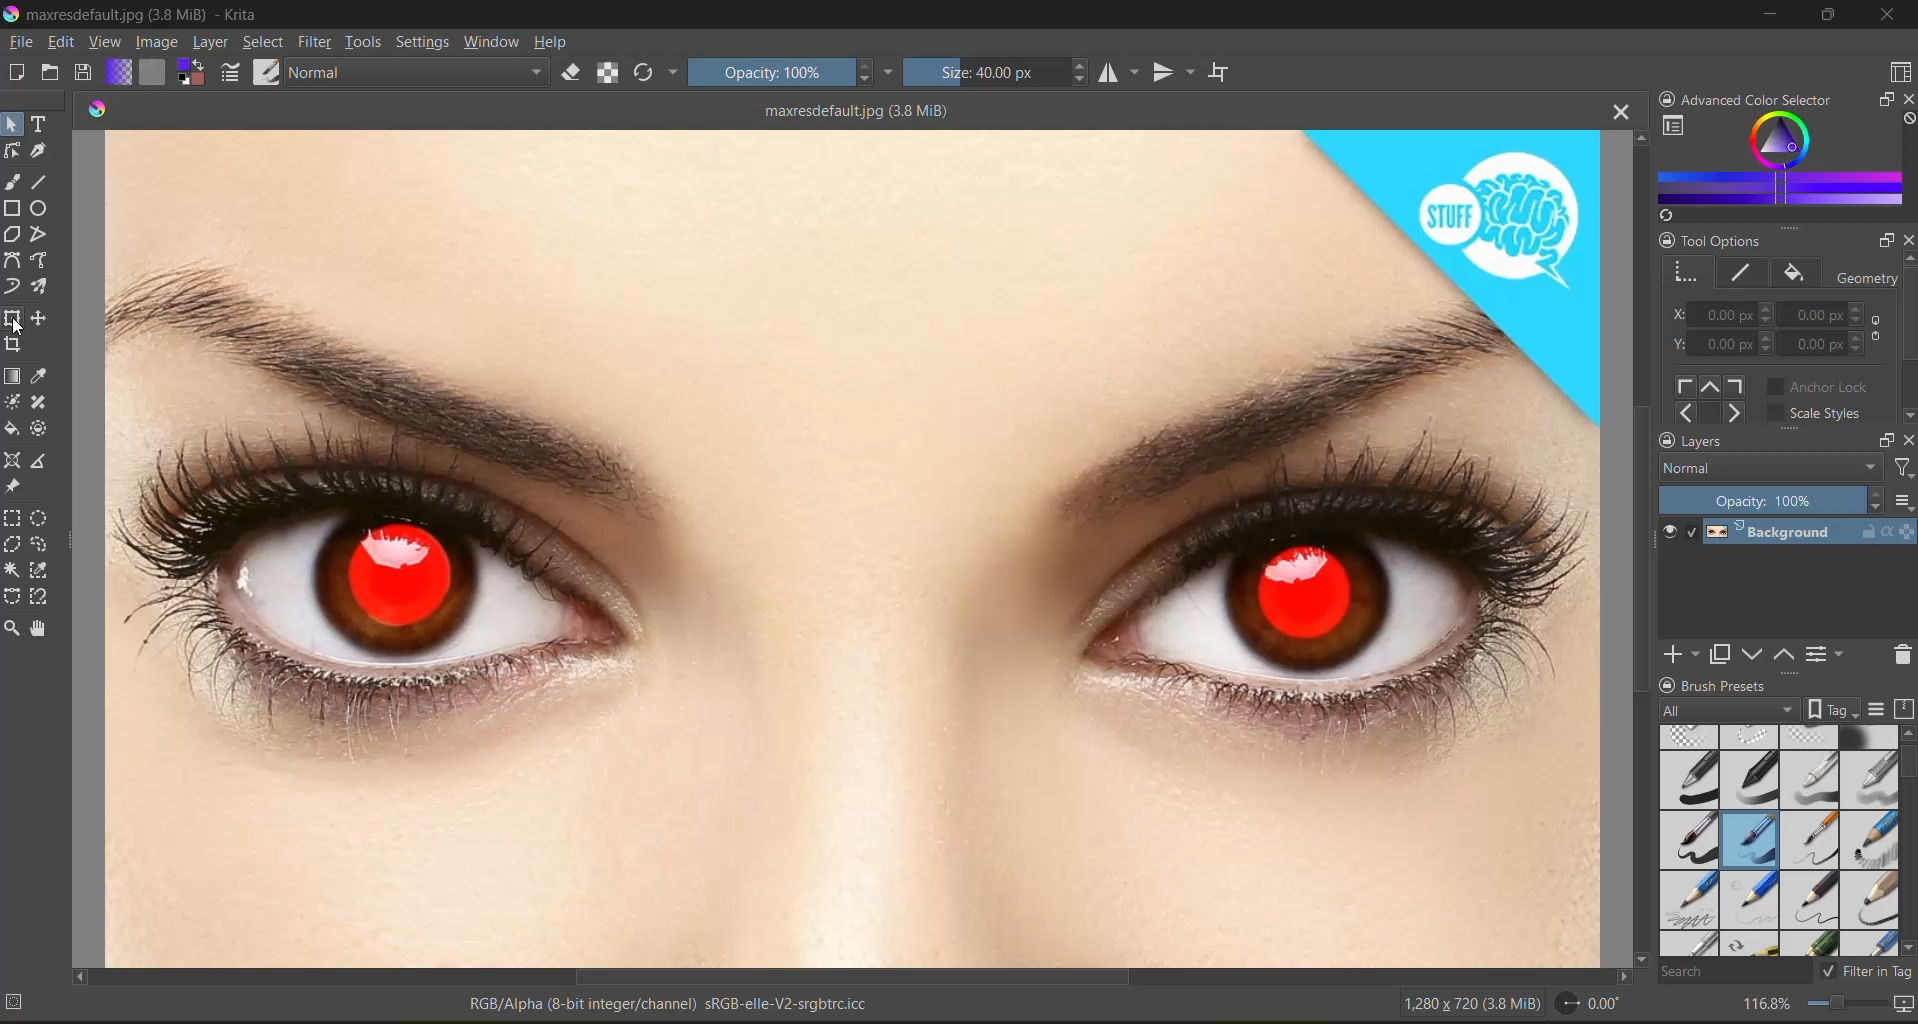 The image size is (1918, 1024). Describe the element at coordinates (1470, 1008) in the screenshot. I see `image metadata` at that location.